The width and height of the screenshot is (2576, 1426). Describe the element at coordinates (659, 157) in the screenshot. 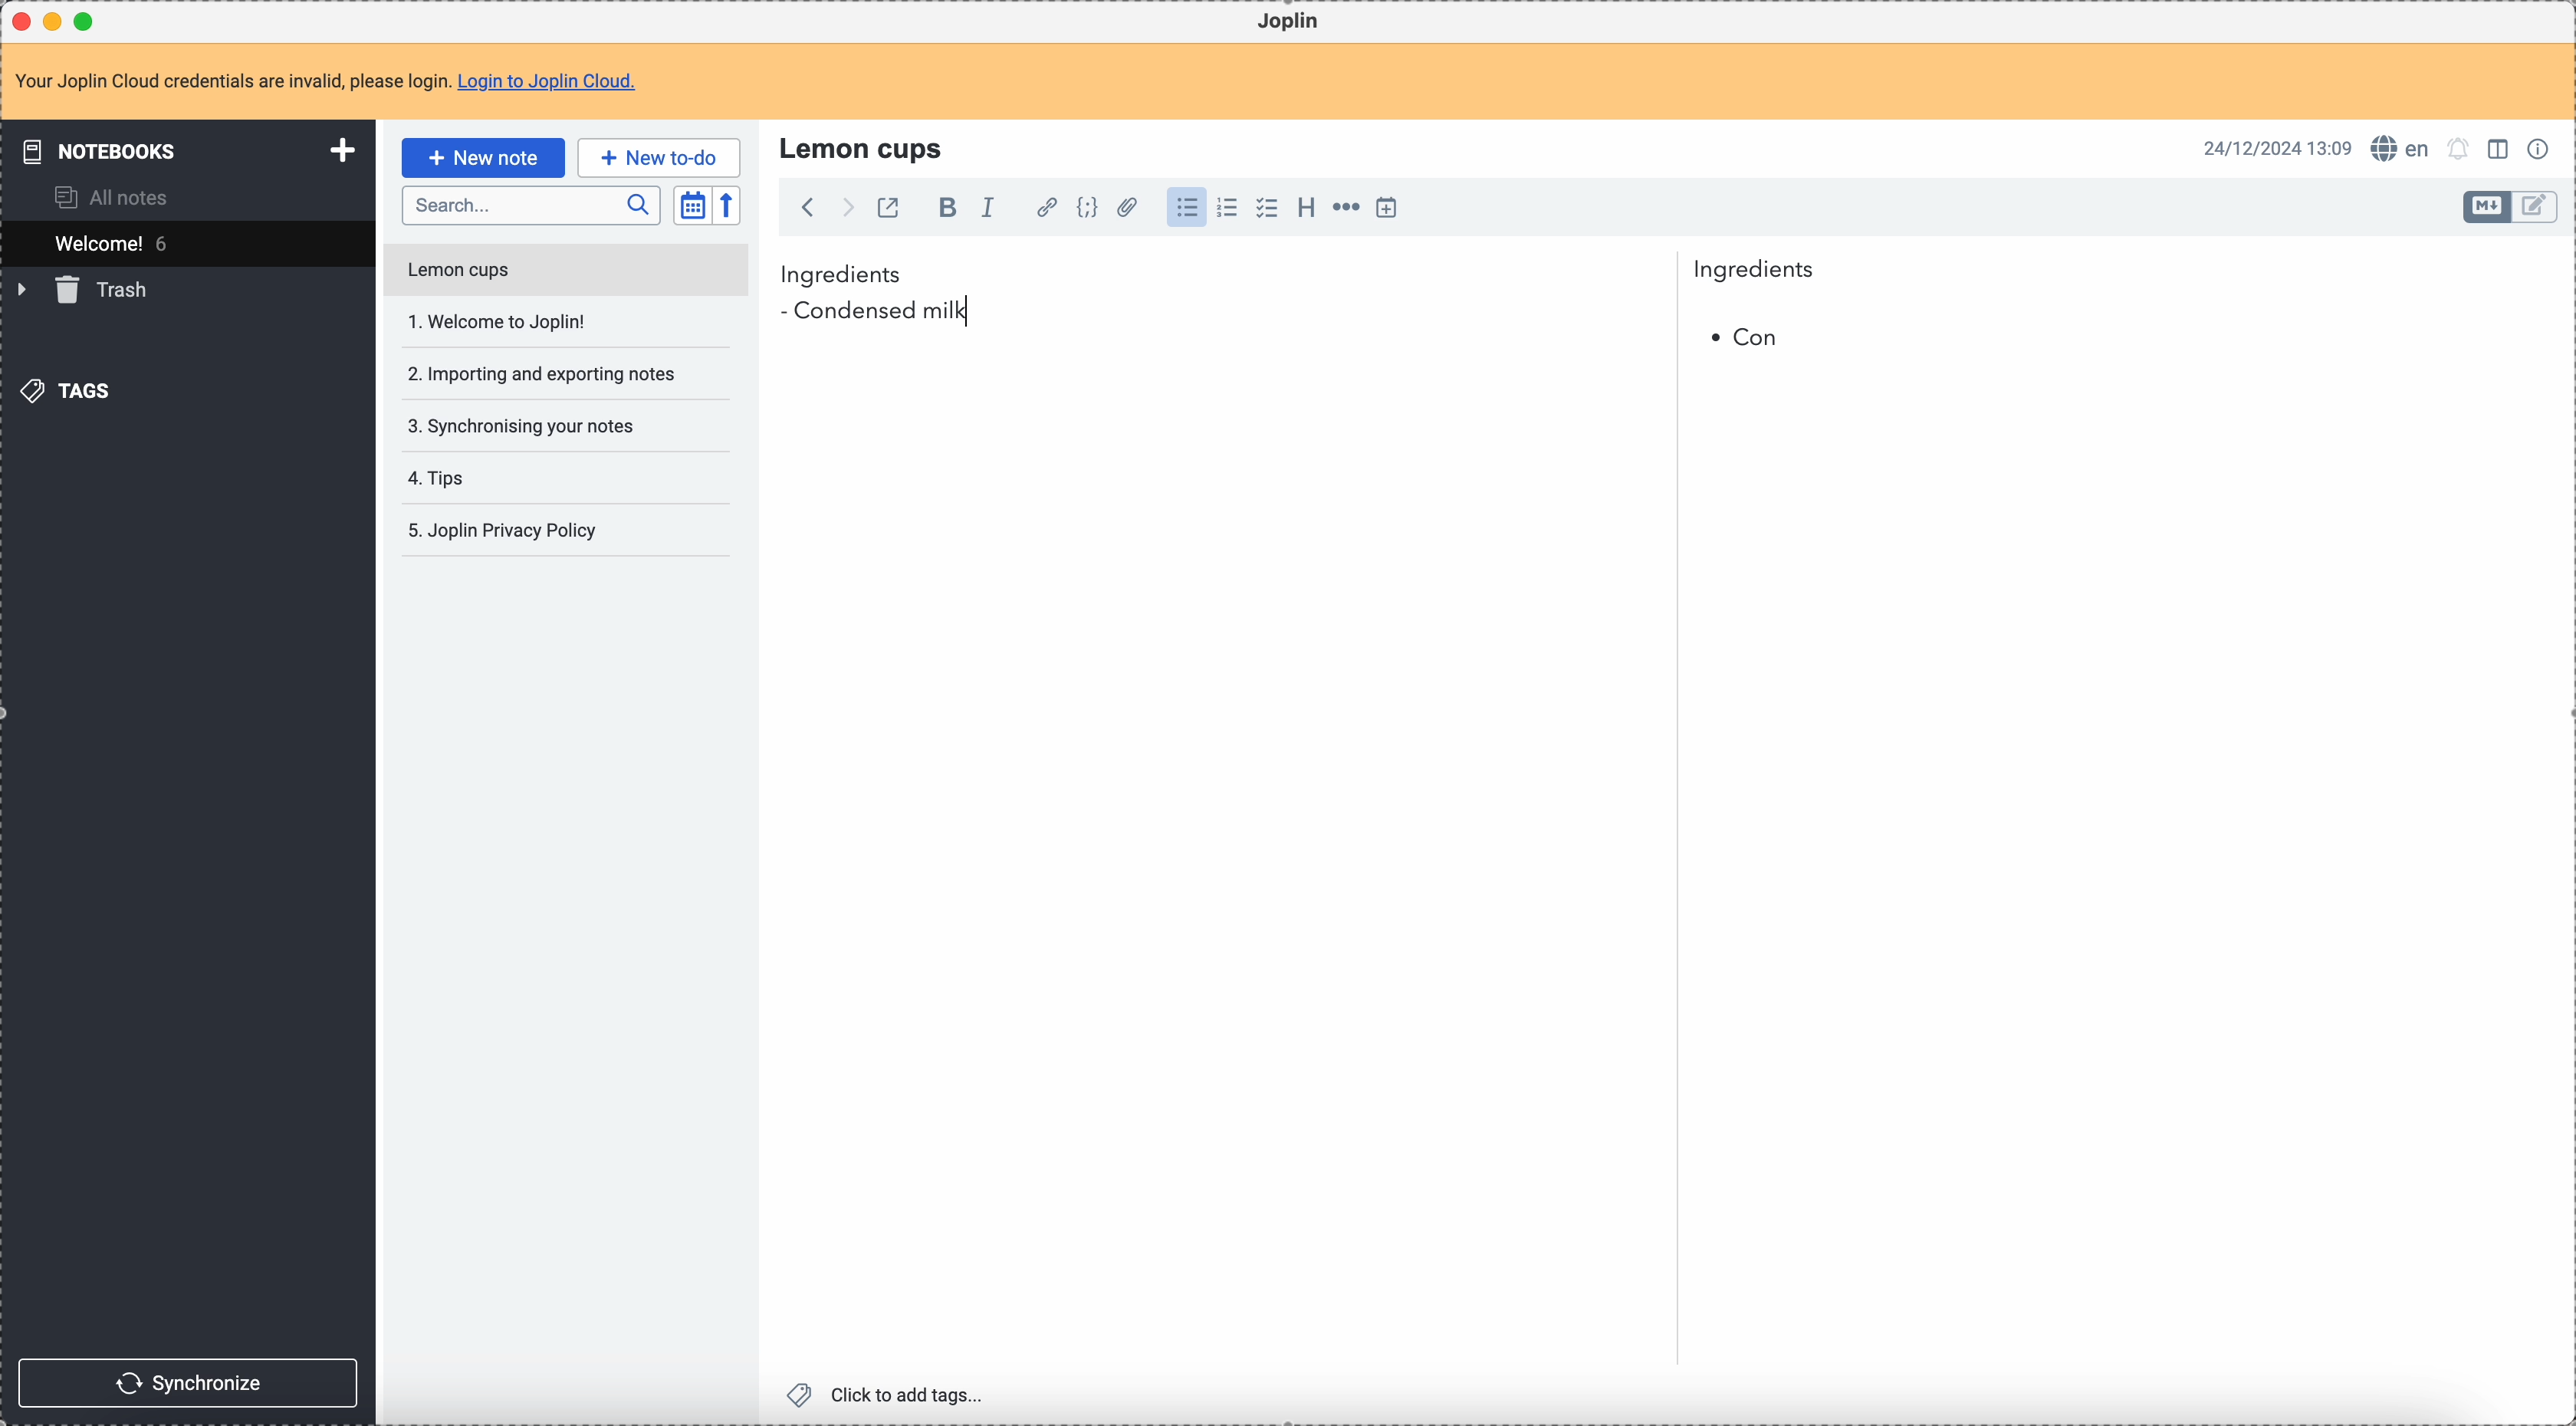

I see `new to-do` at that location.